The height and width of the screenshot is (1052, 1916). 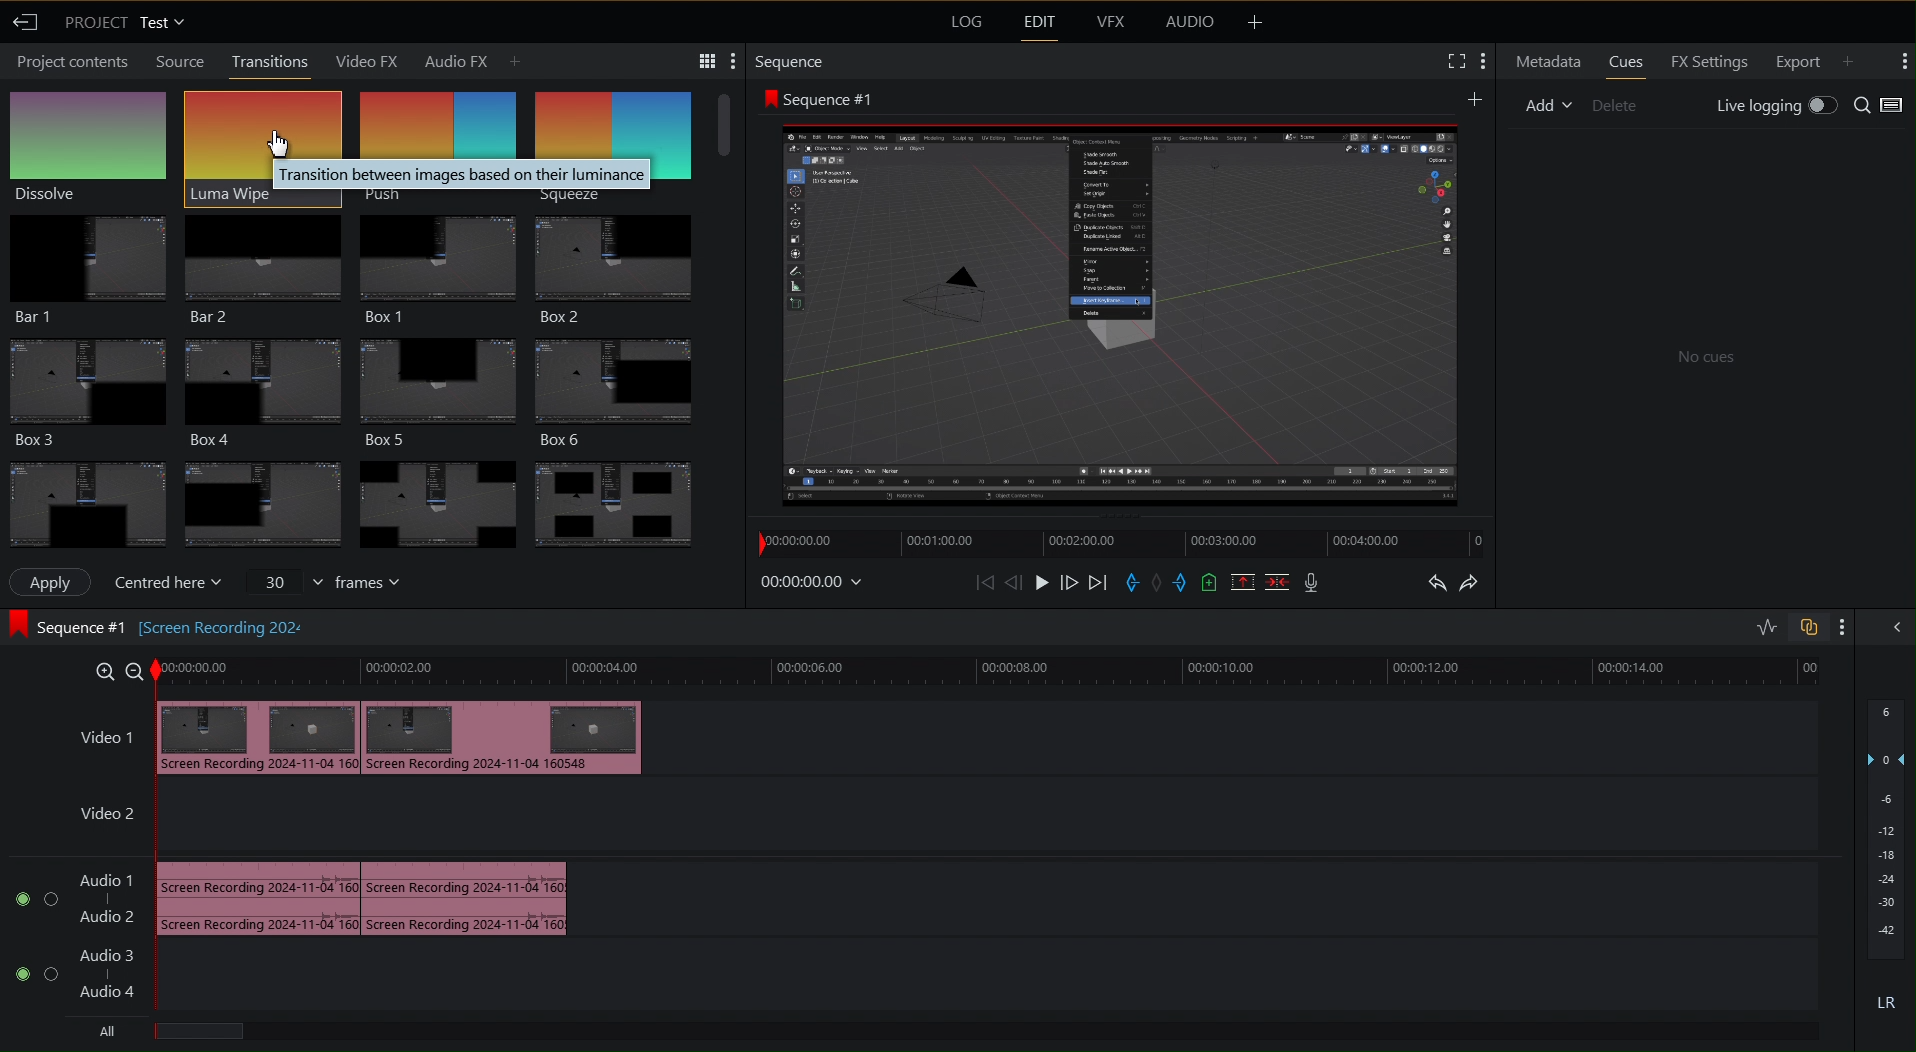 What do you see at coordinates (628, 385) in the screenshot?
I see `Box 6` at bounding box center [628, 385].